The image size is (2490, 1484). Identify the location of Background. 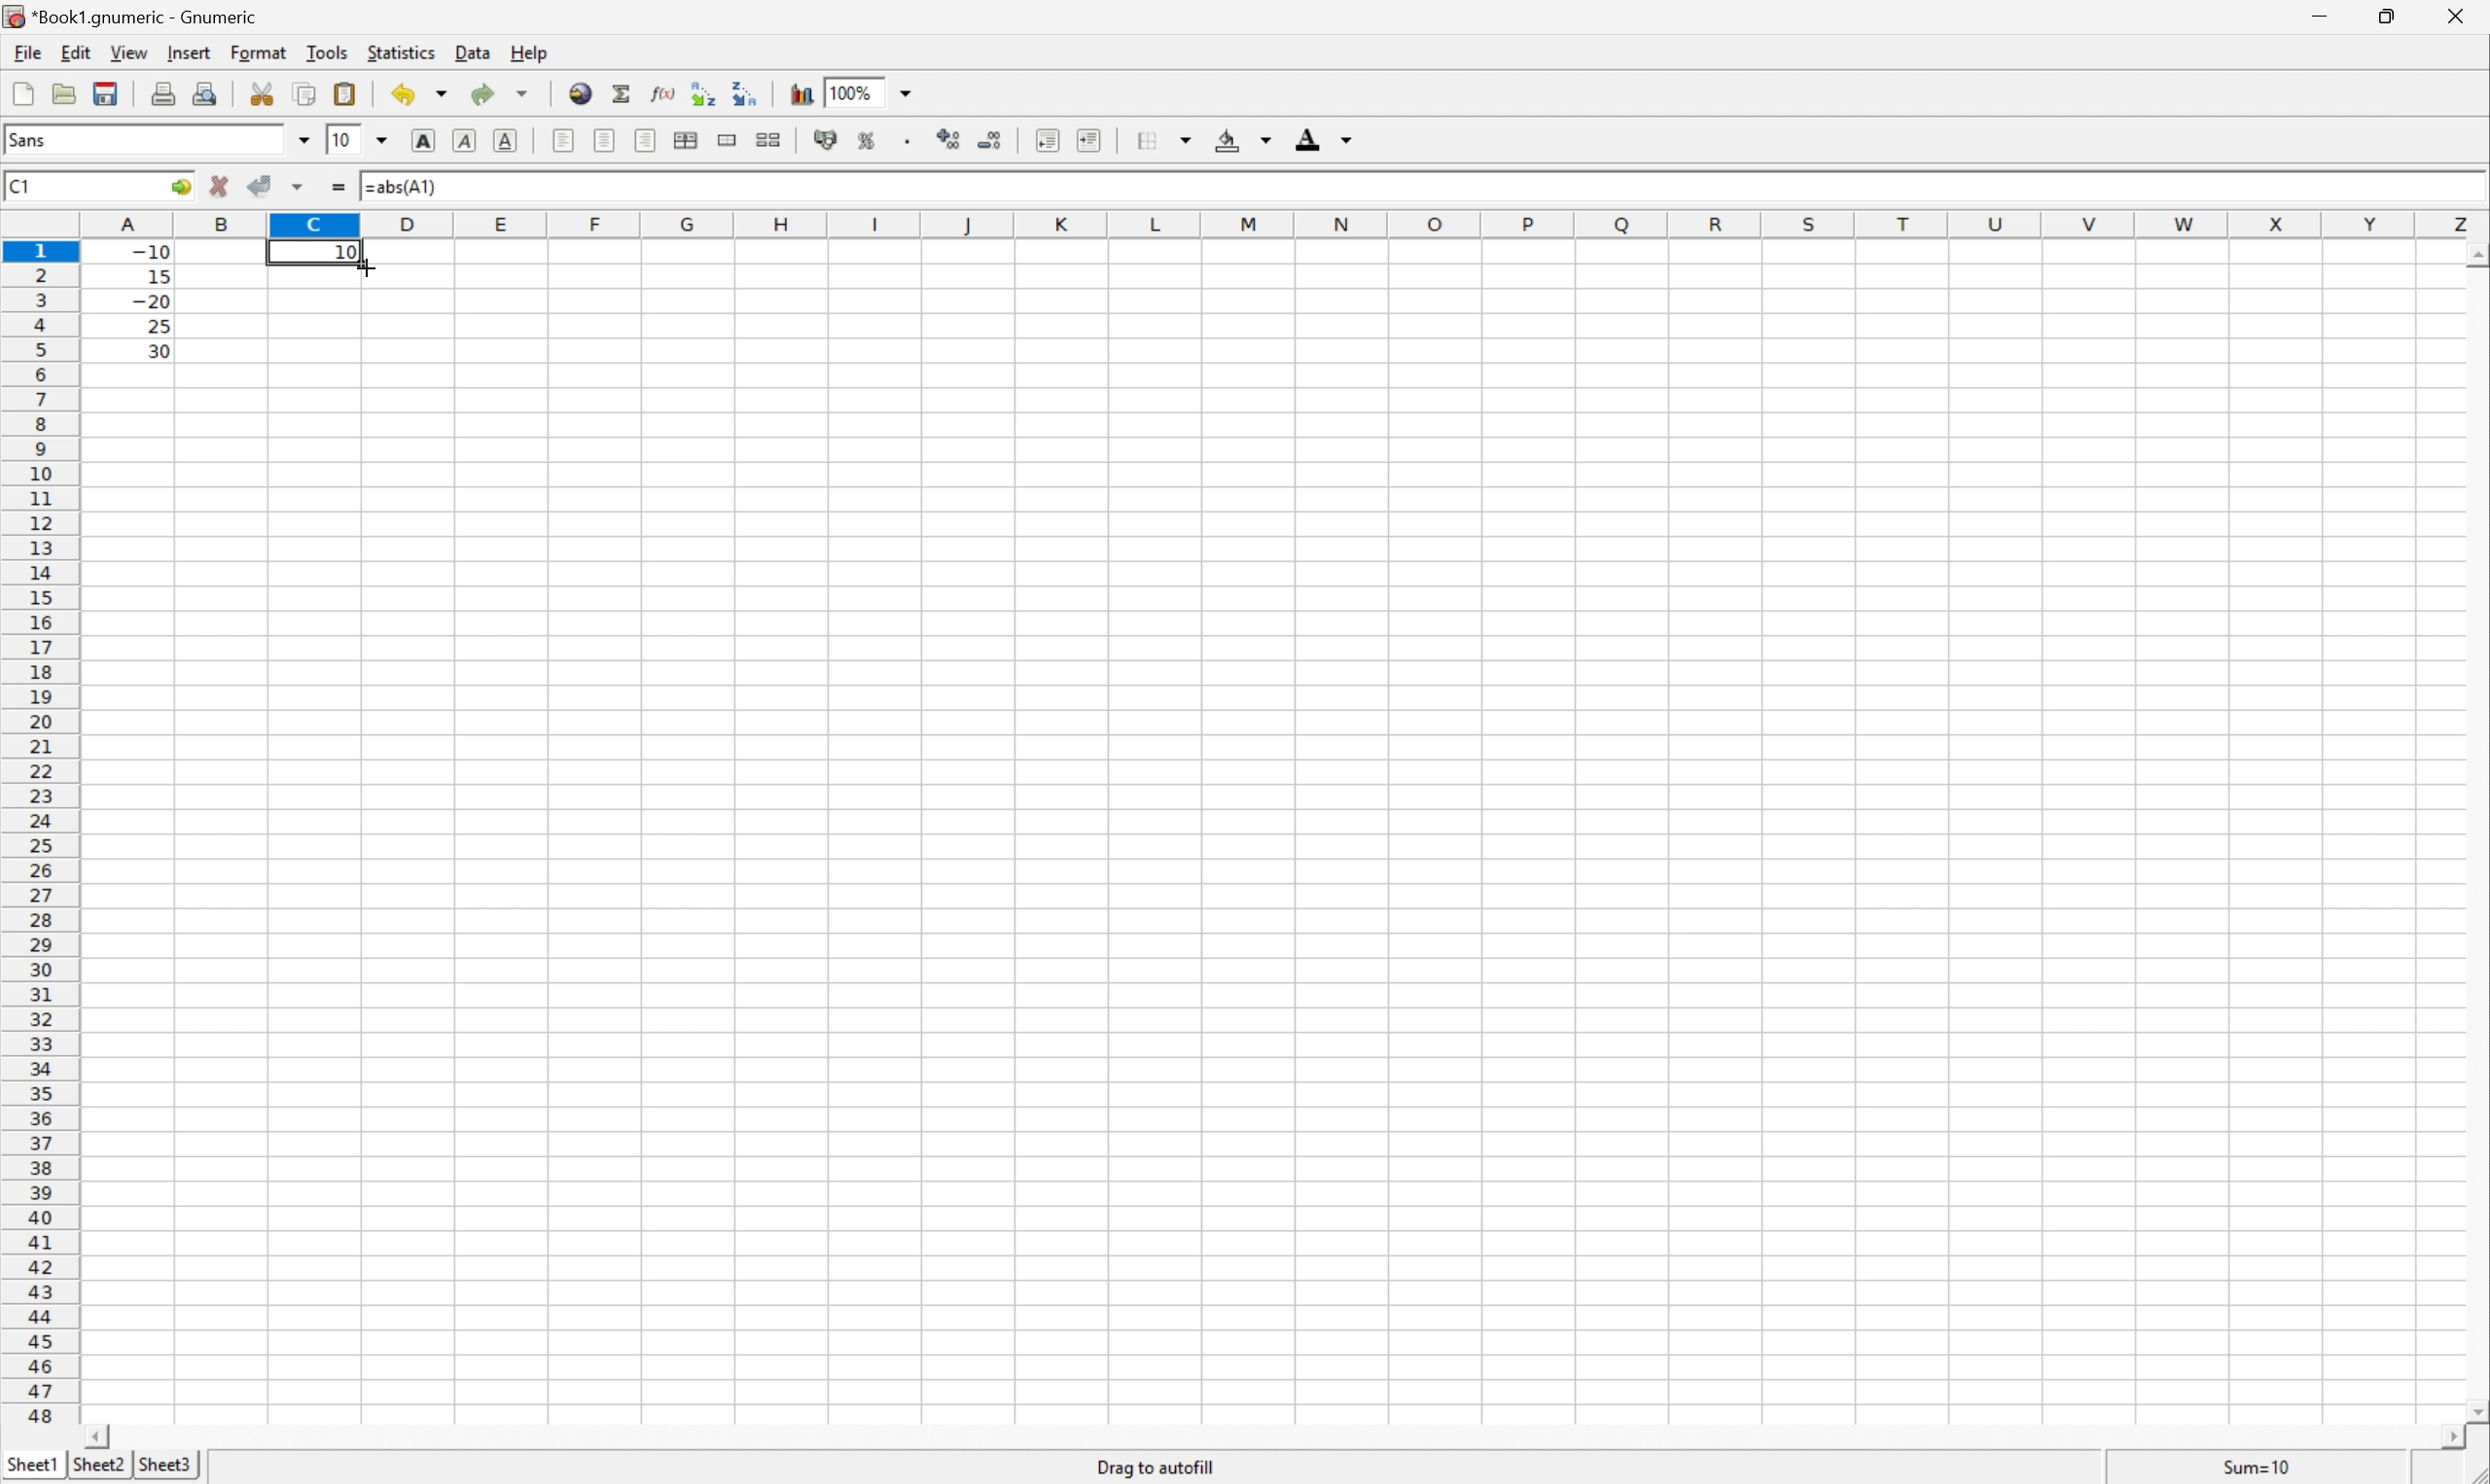
(1228, 141).